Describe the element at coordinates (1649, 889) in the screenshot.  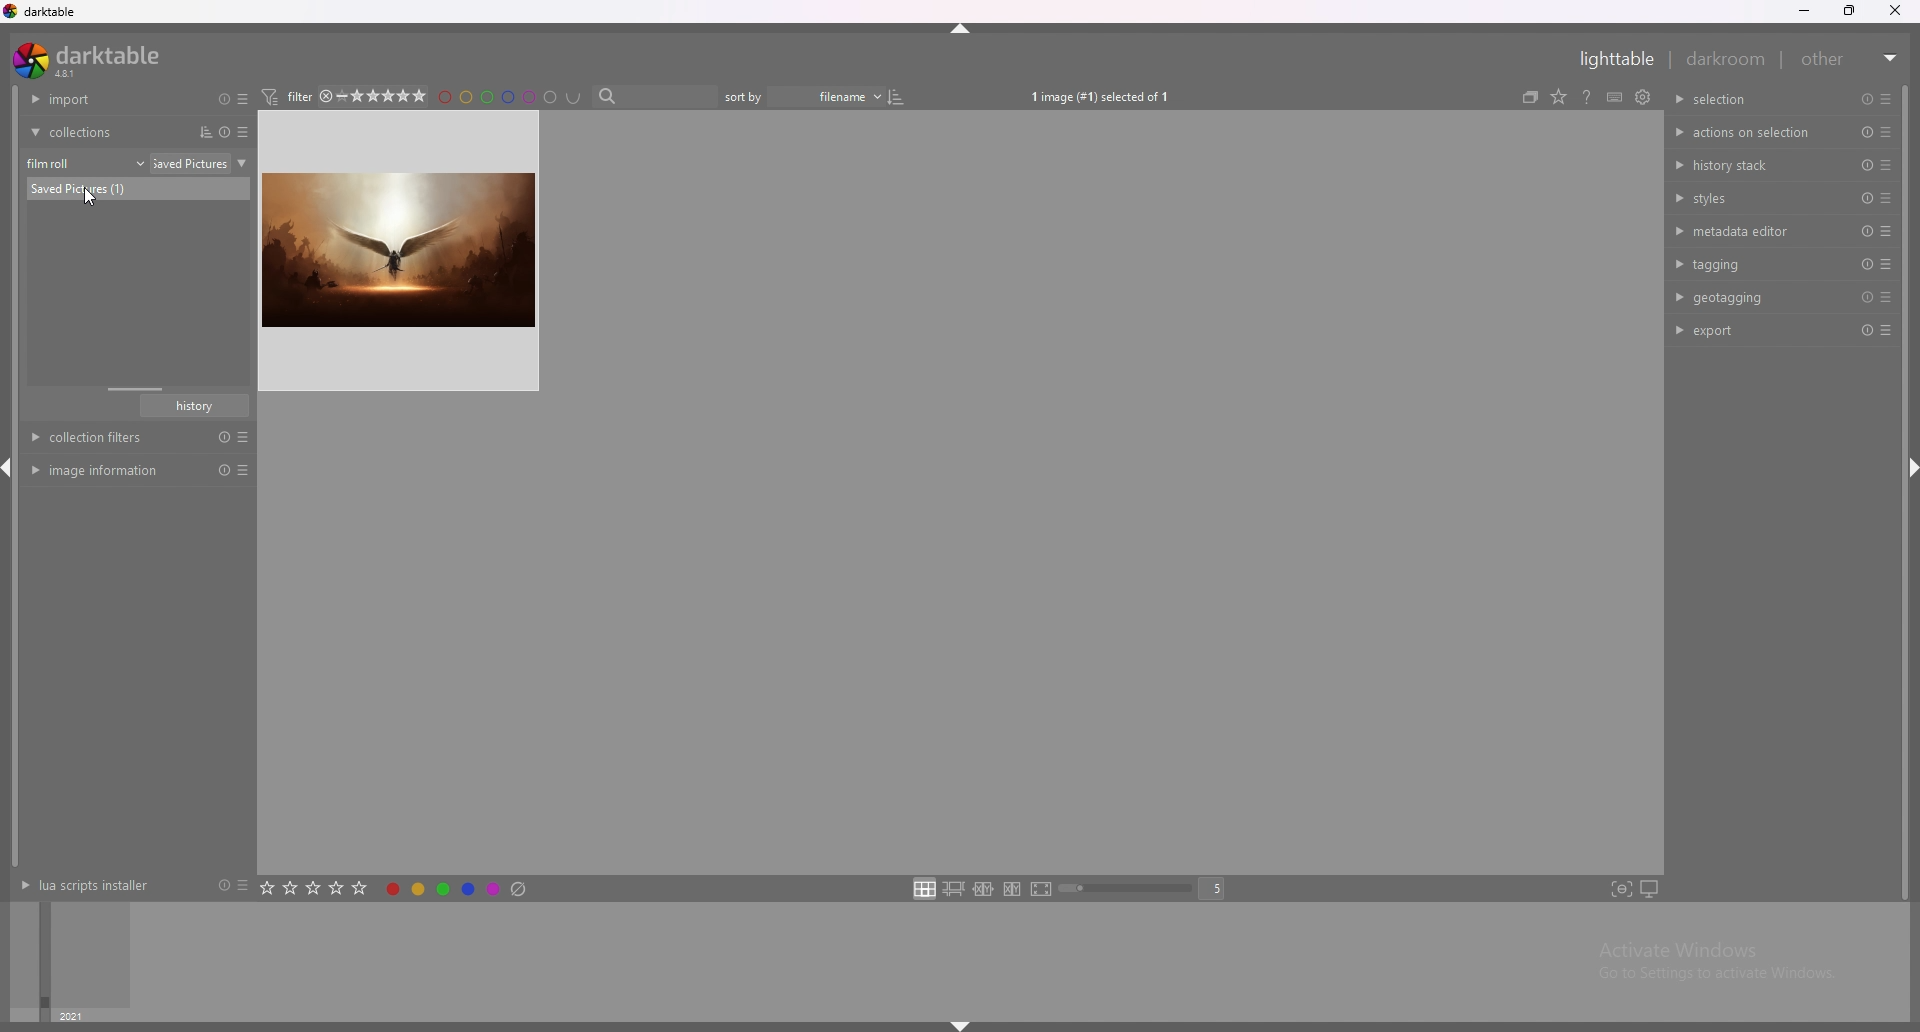
I see `set display profile` at that location.